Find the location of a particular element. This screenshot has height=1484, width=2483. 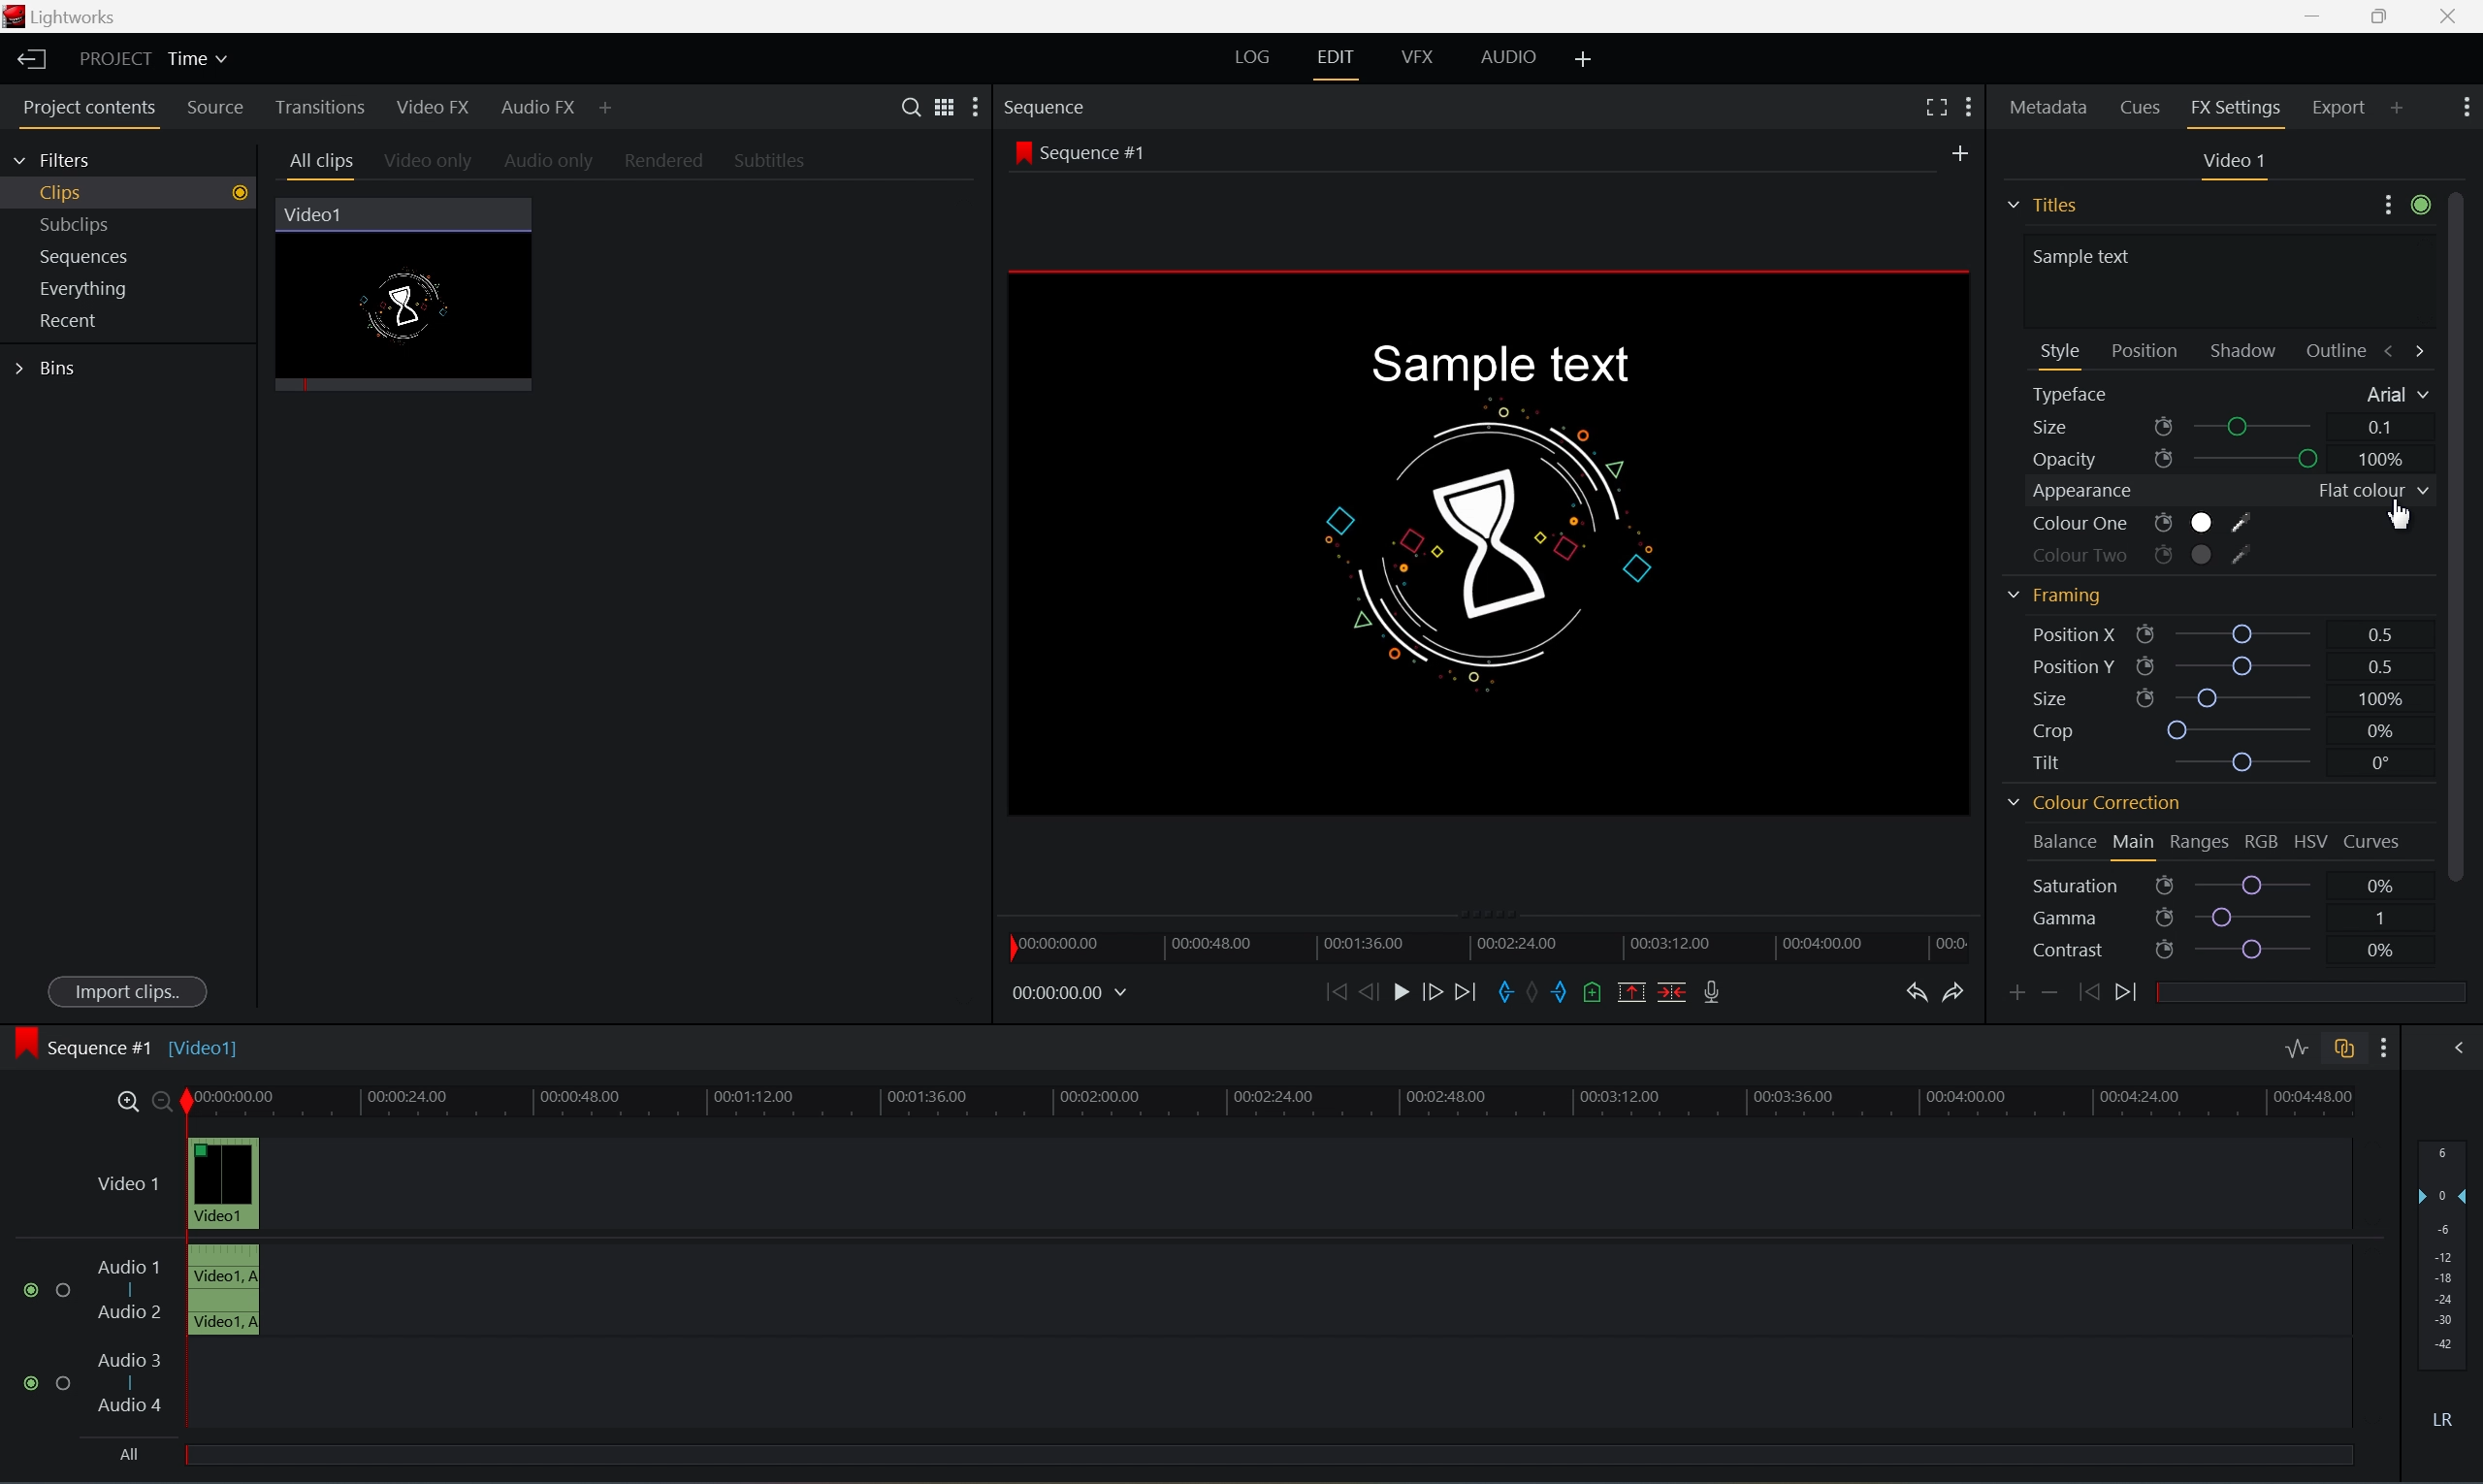

sample text is located at coordinates (2087, 255).